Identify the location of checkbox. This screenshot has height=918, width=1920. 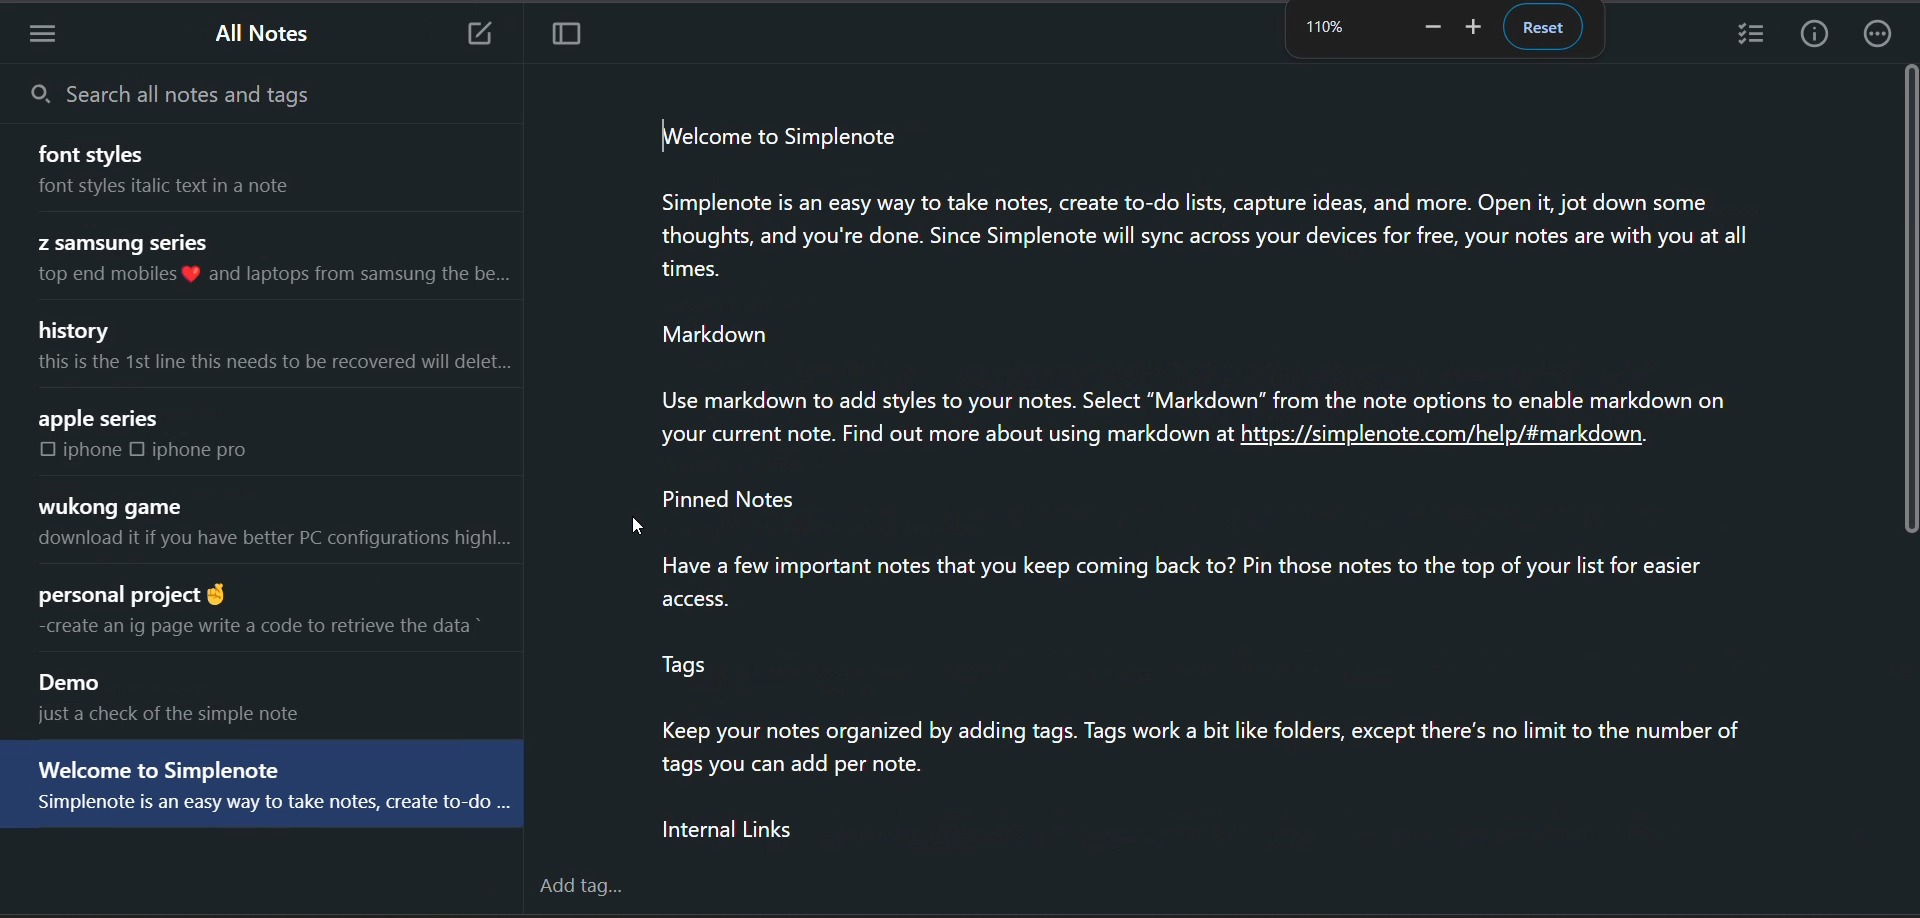
(140, 452).